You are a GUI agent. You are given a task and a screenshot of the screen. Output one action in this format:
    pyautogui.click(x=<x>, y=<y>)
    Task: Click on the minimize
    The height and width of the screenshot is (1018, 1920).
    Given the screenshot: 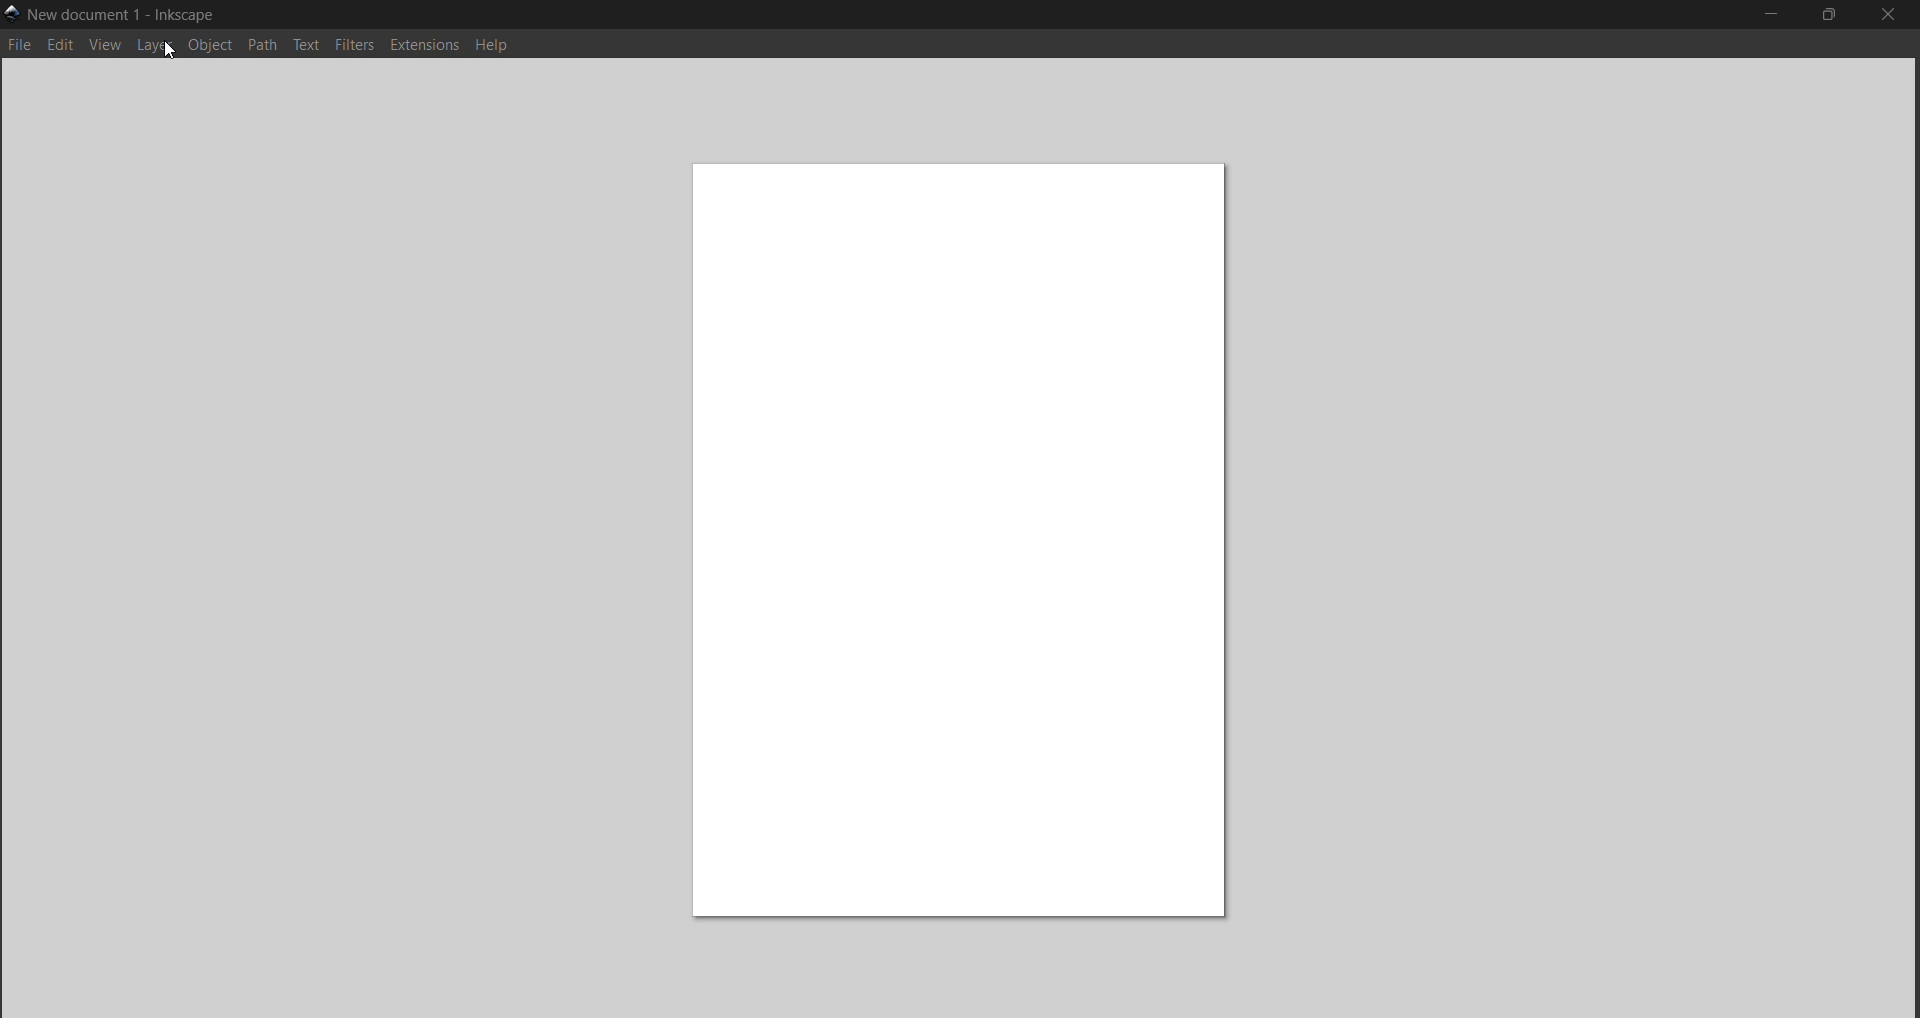 What is the action you would take?
    pyautogui.click(x=1770, y=13)
    